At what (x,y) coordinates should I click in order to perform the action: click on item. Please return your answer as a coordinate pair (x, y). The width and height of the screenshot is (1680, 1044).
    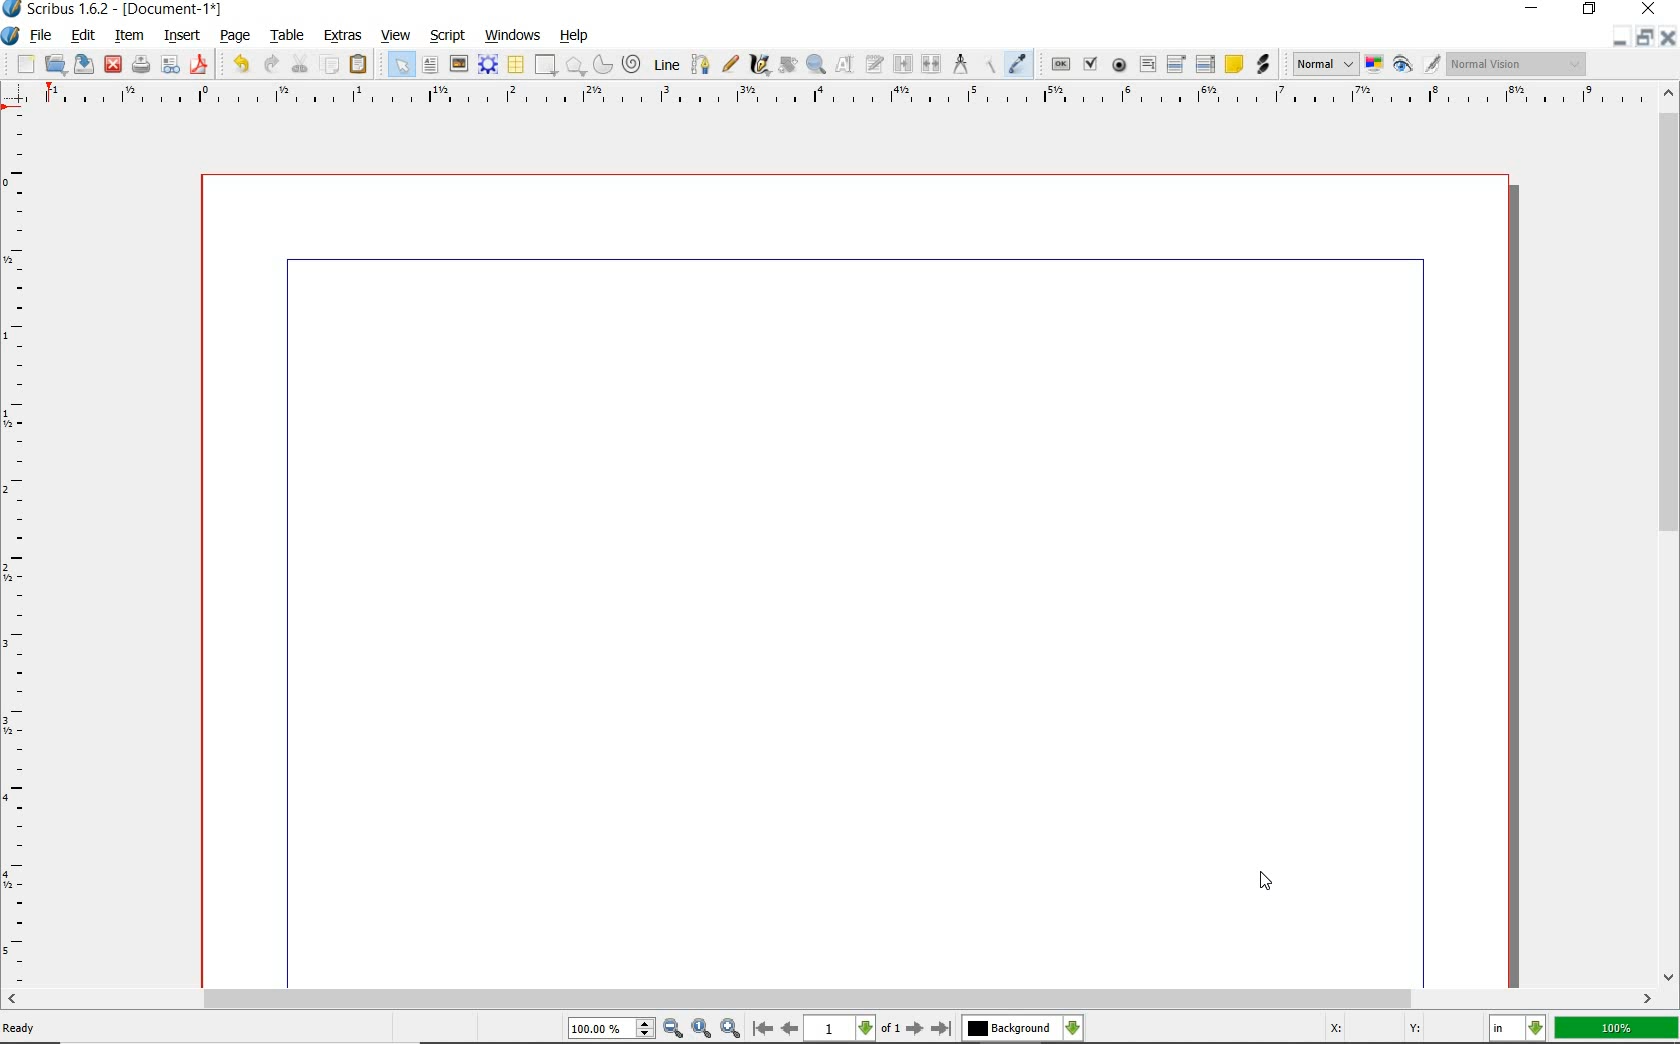
    Looking at the image, I should click on (127, 34).